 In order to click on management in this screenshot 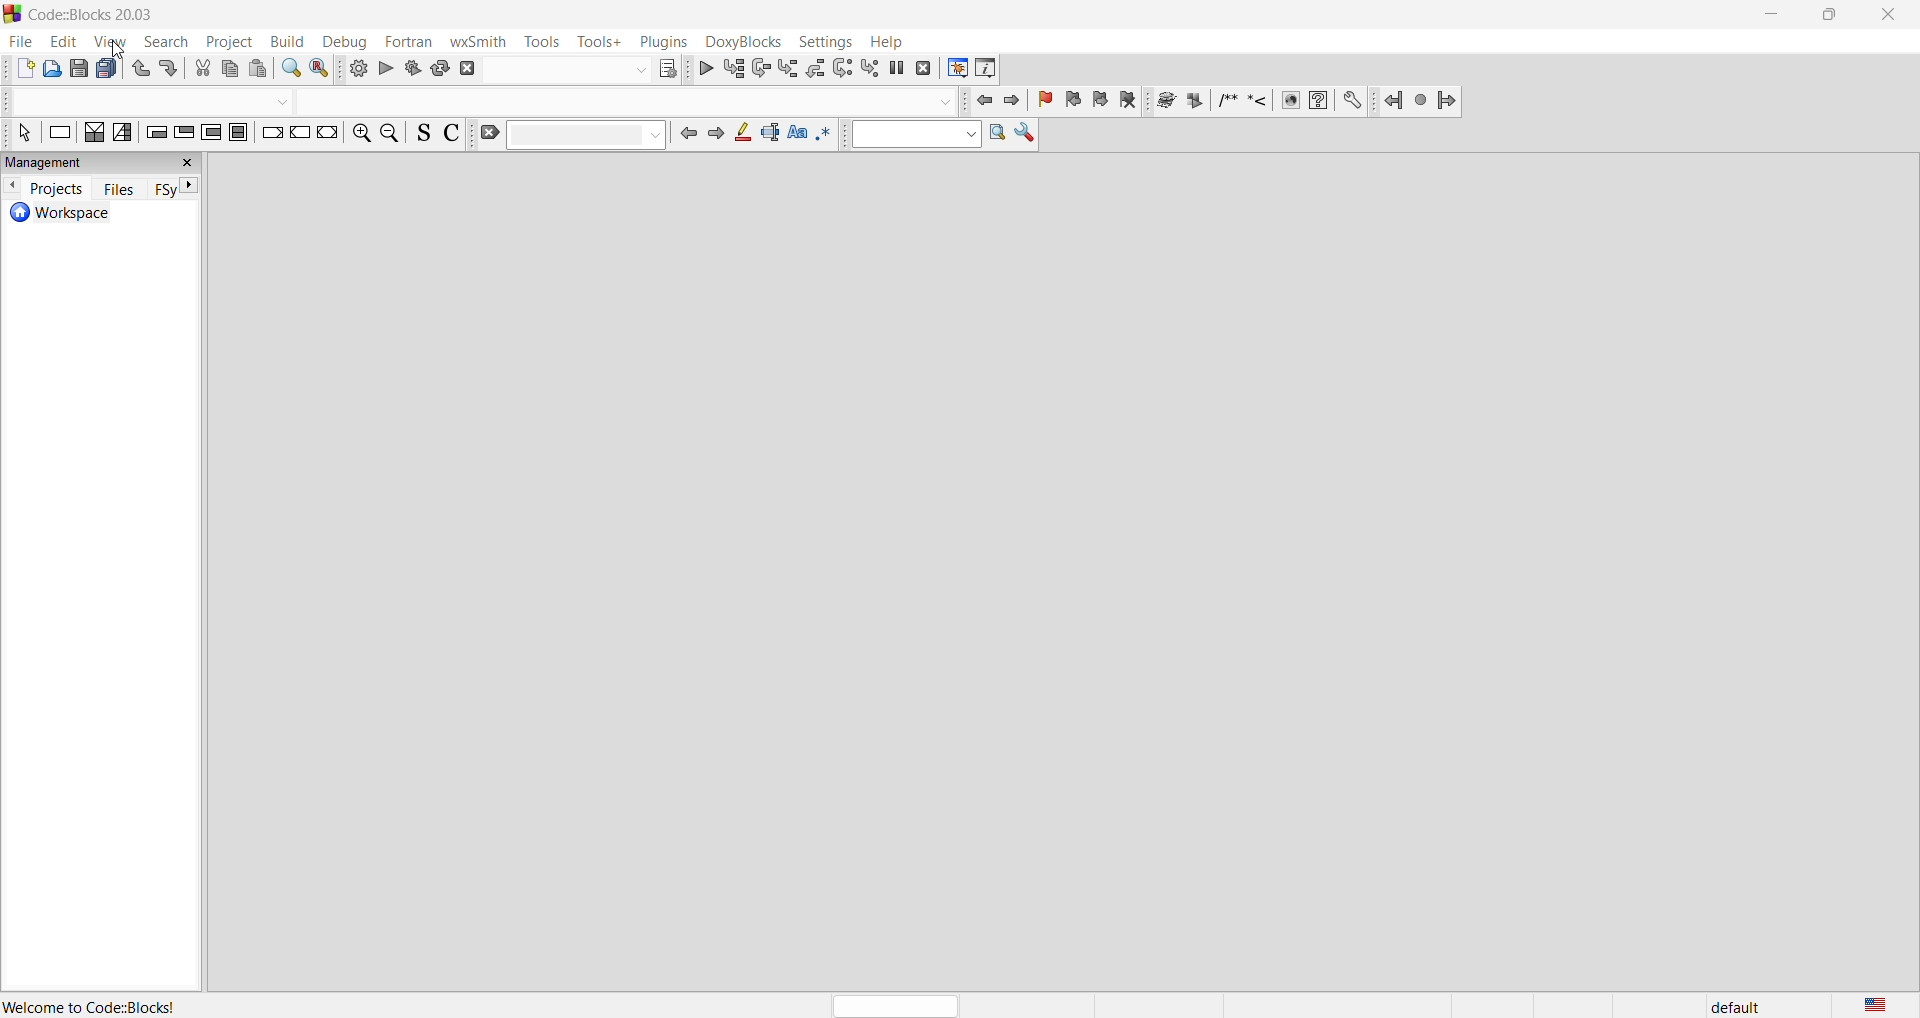, I will do `click(102, 162)`.